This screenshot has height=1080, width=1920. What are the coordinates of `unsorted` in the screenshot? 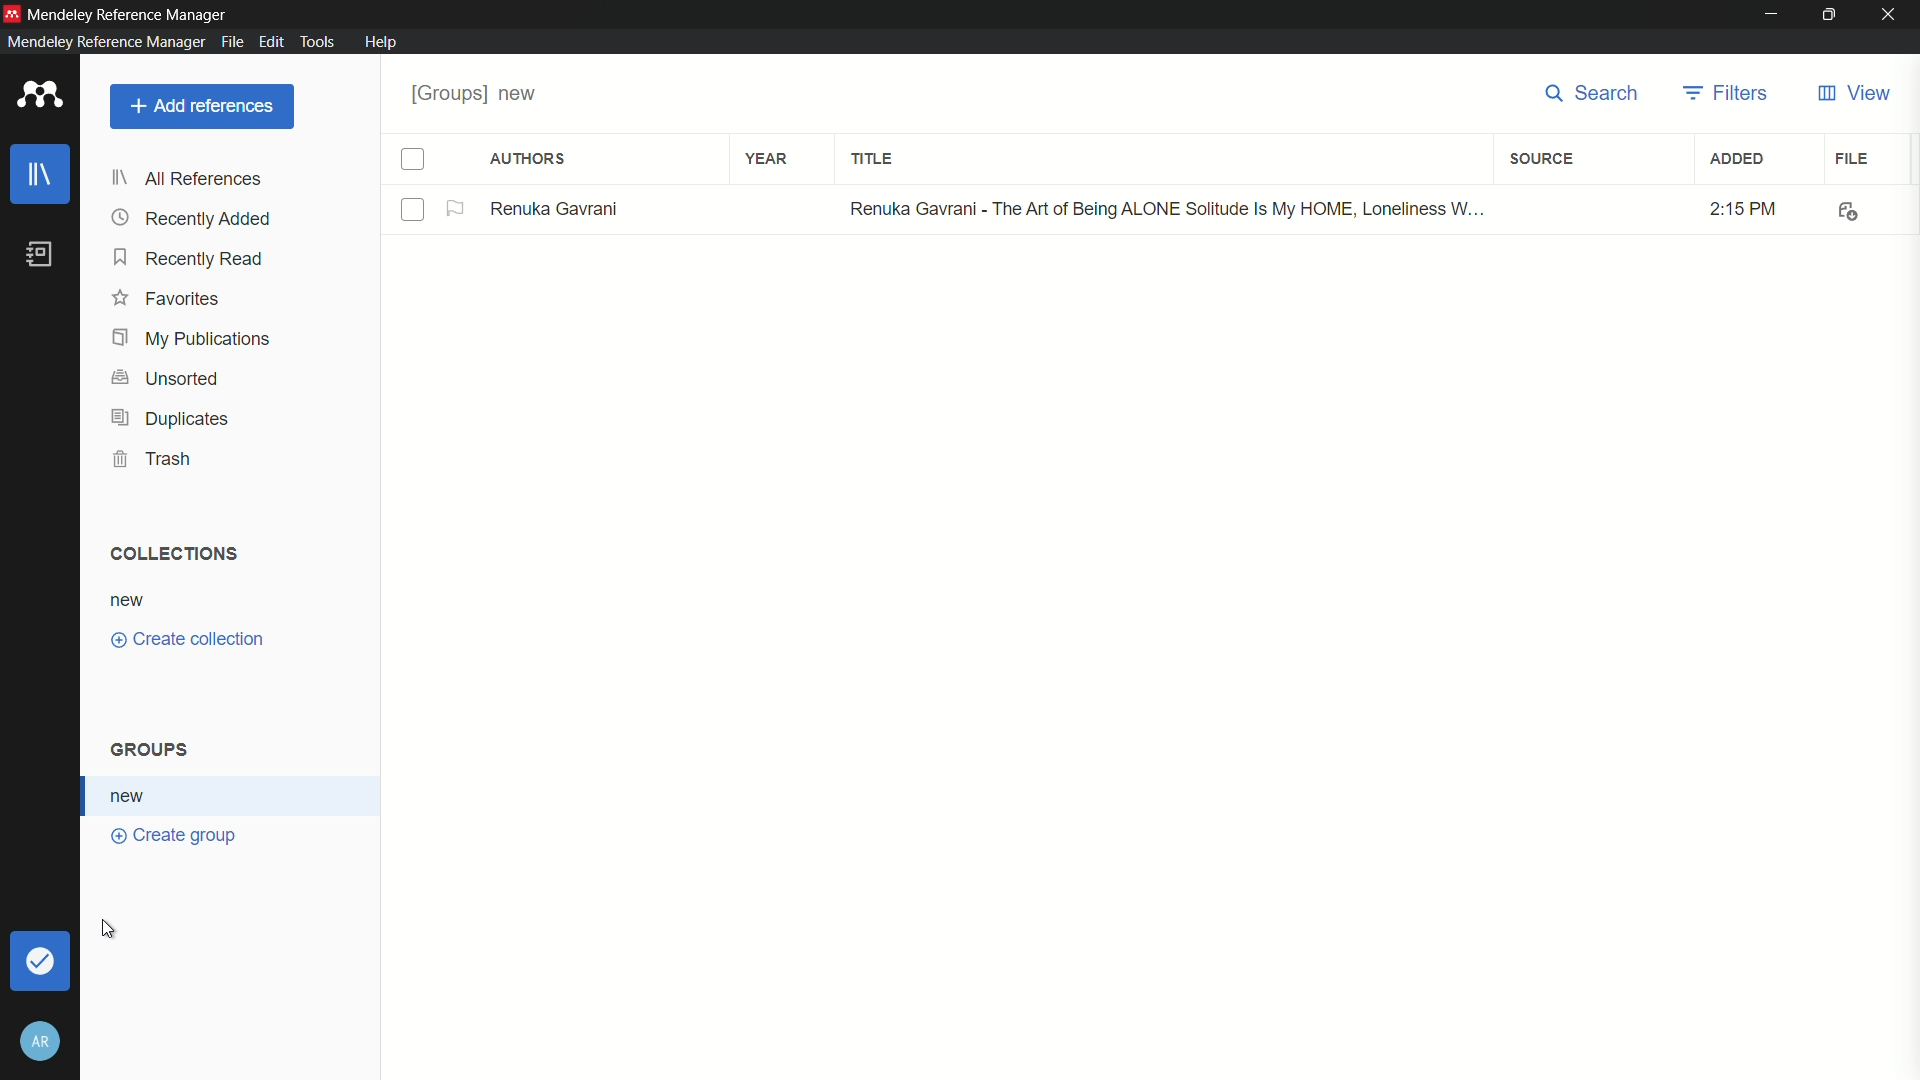 It's located at (167, 378).